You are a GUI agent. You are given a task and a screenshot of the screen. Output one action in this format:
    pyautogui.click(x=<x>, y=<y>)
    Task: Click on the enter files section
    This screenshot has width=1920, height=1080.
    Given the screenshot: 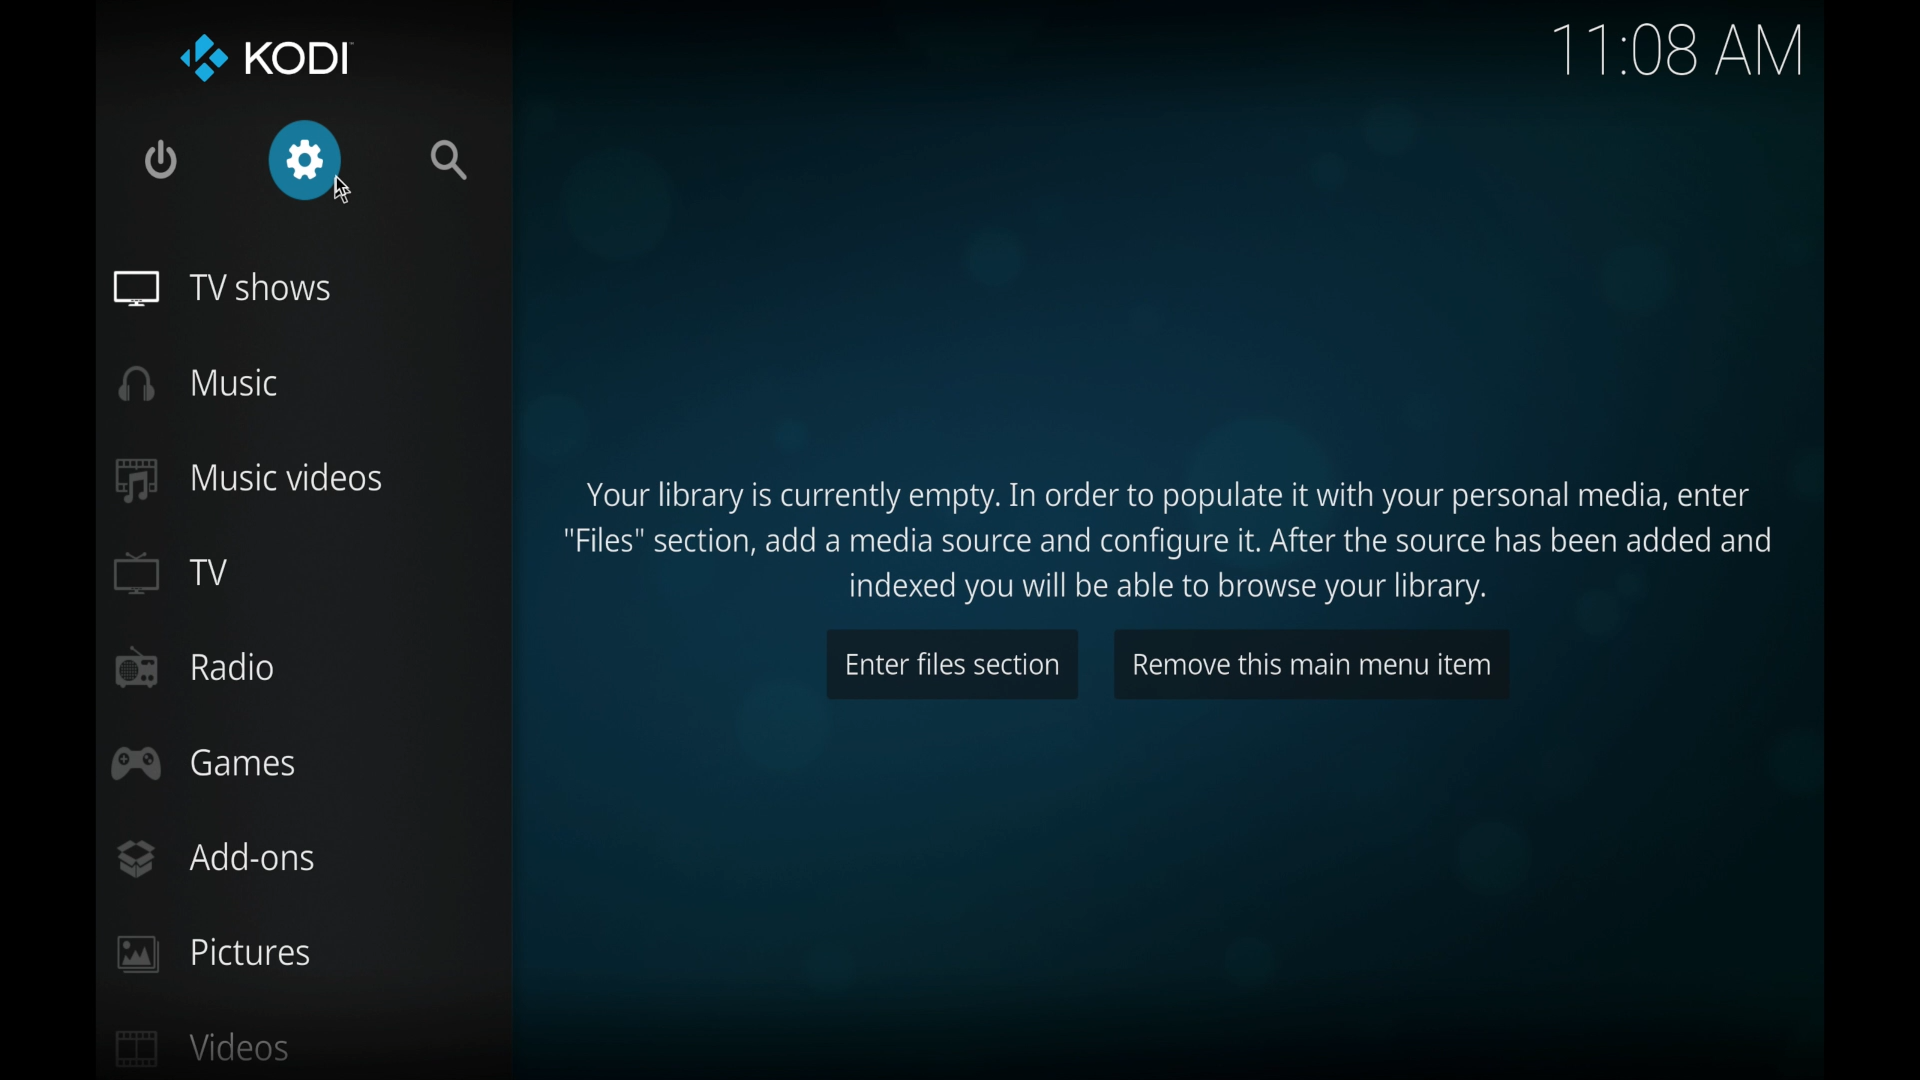 What is the action you would take?
    pyautogui.click(x=953, y=664)
    